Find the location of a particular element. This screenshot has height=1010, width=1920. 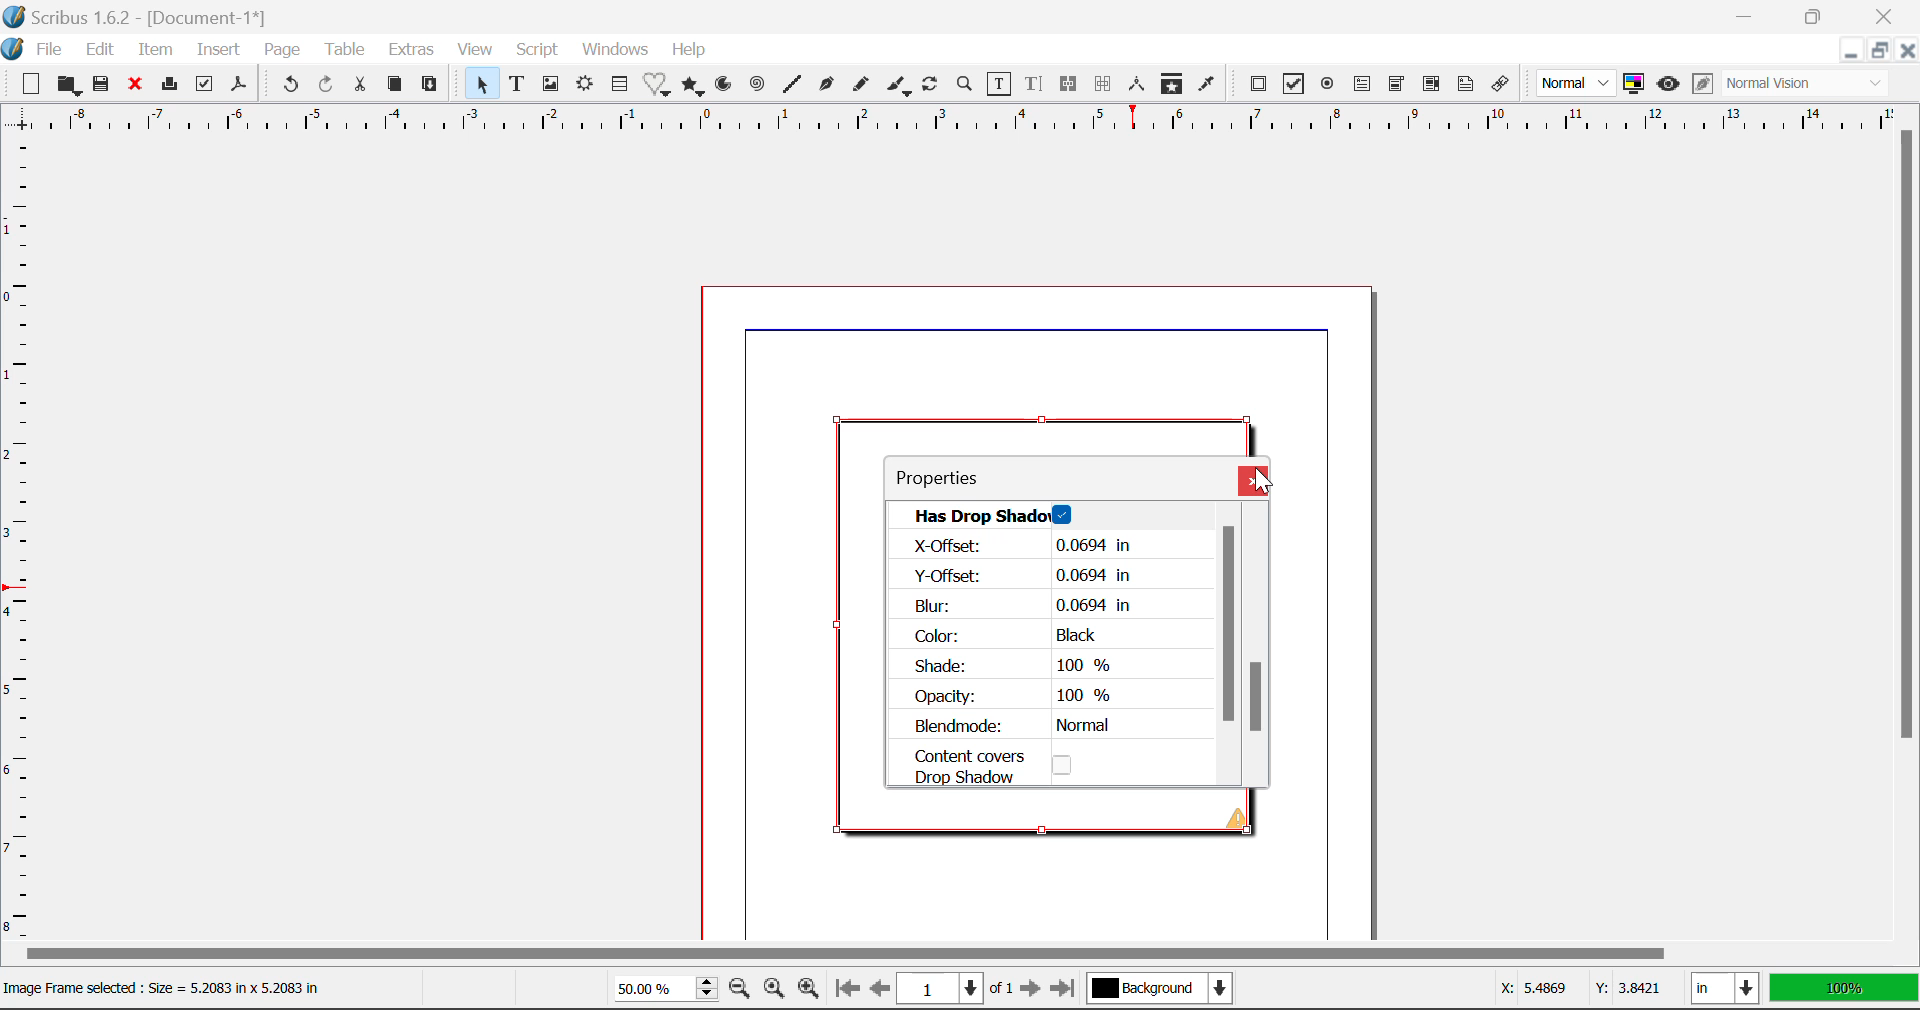

Extras is located at coordinates (412, 49).